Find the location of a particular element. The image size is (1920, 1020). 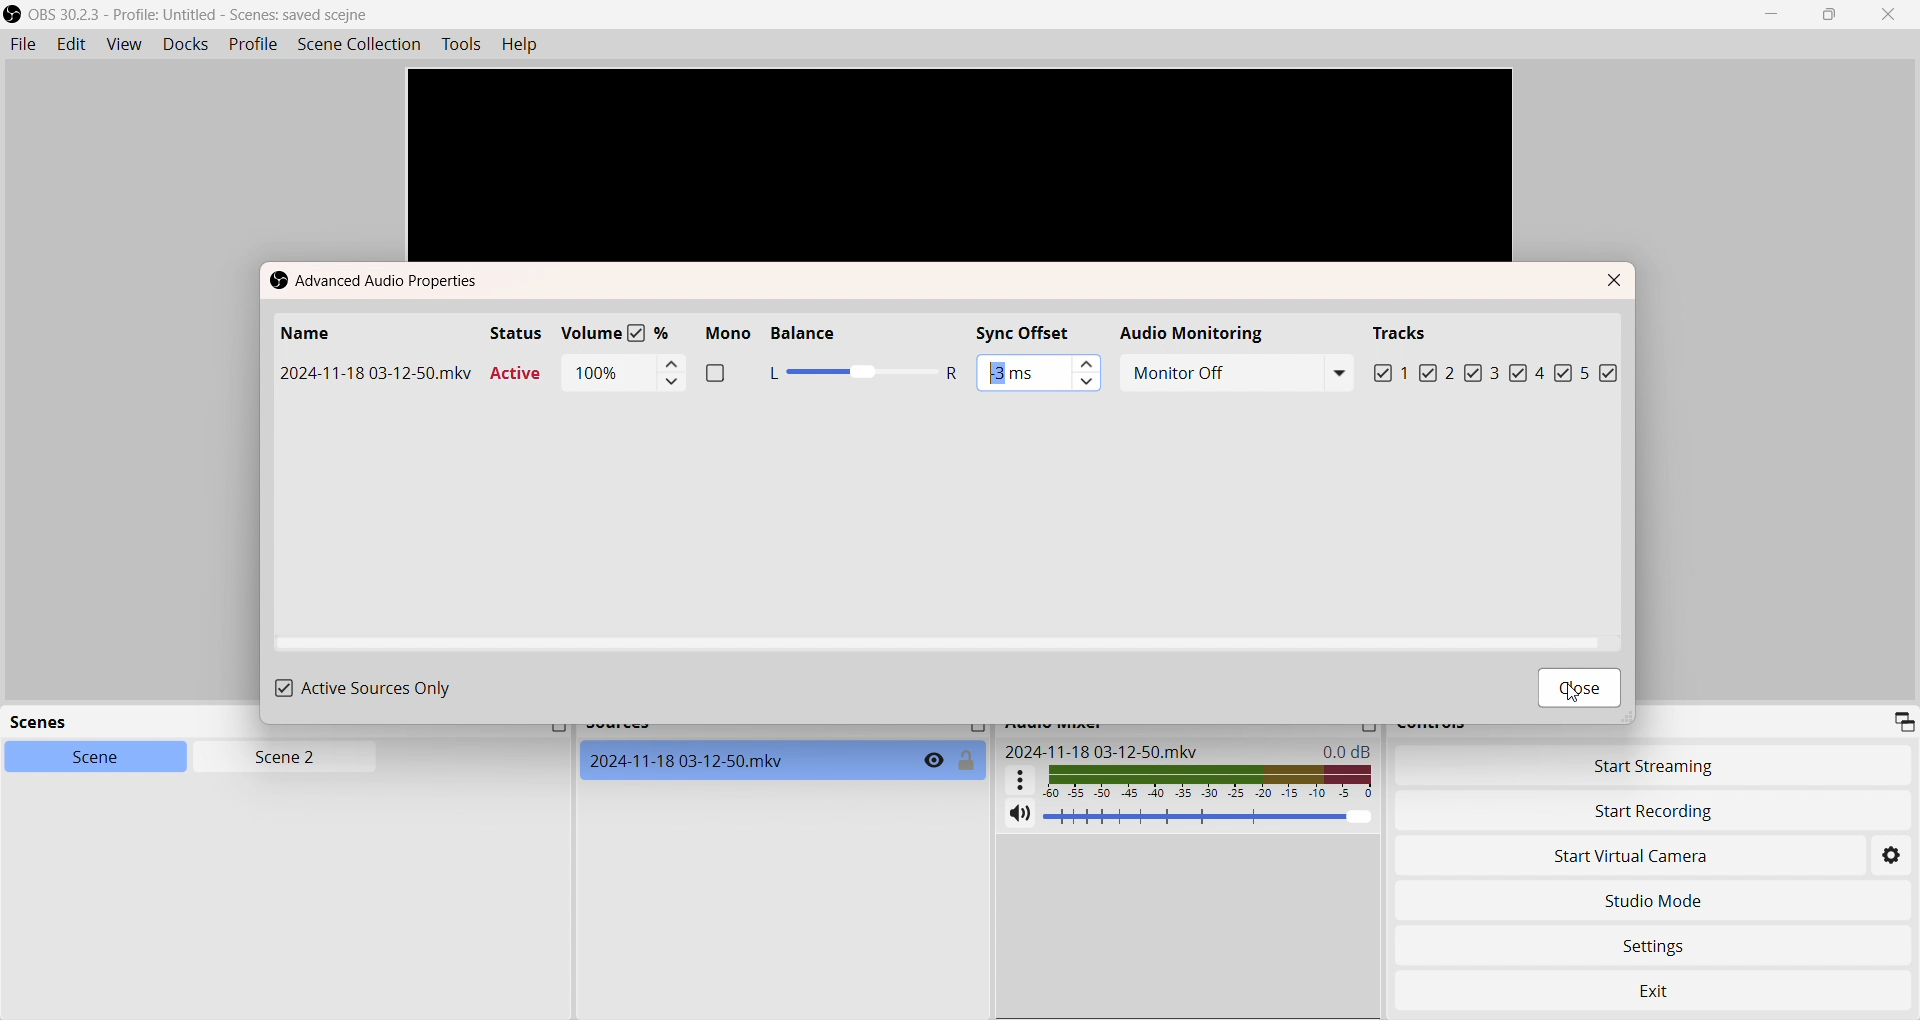

5 is located at coordinates (1601, 373).